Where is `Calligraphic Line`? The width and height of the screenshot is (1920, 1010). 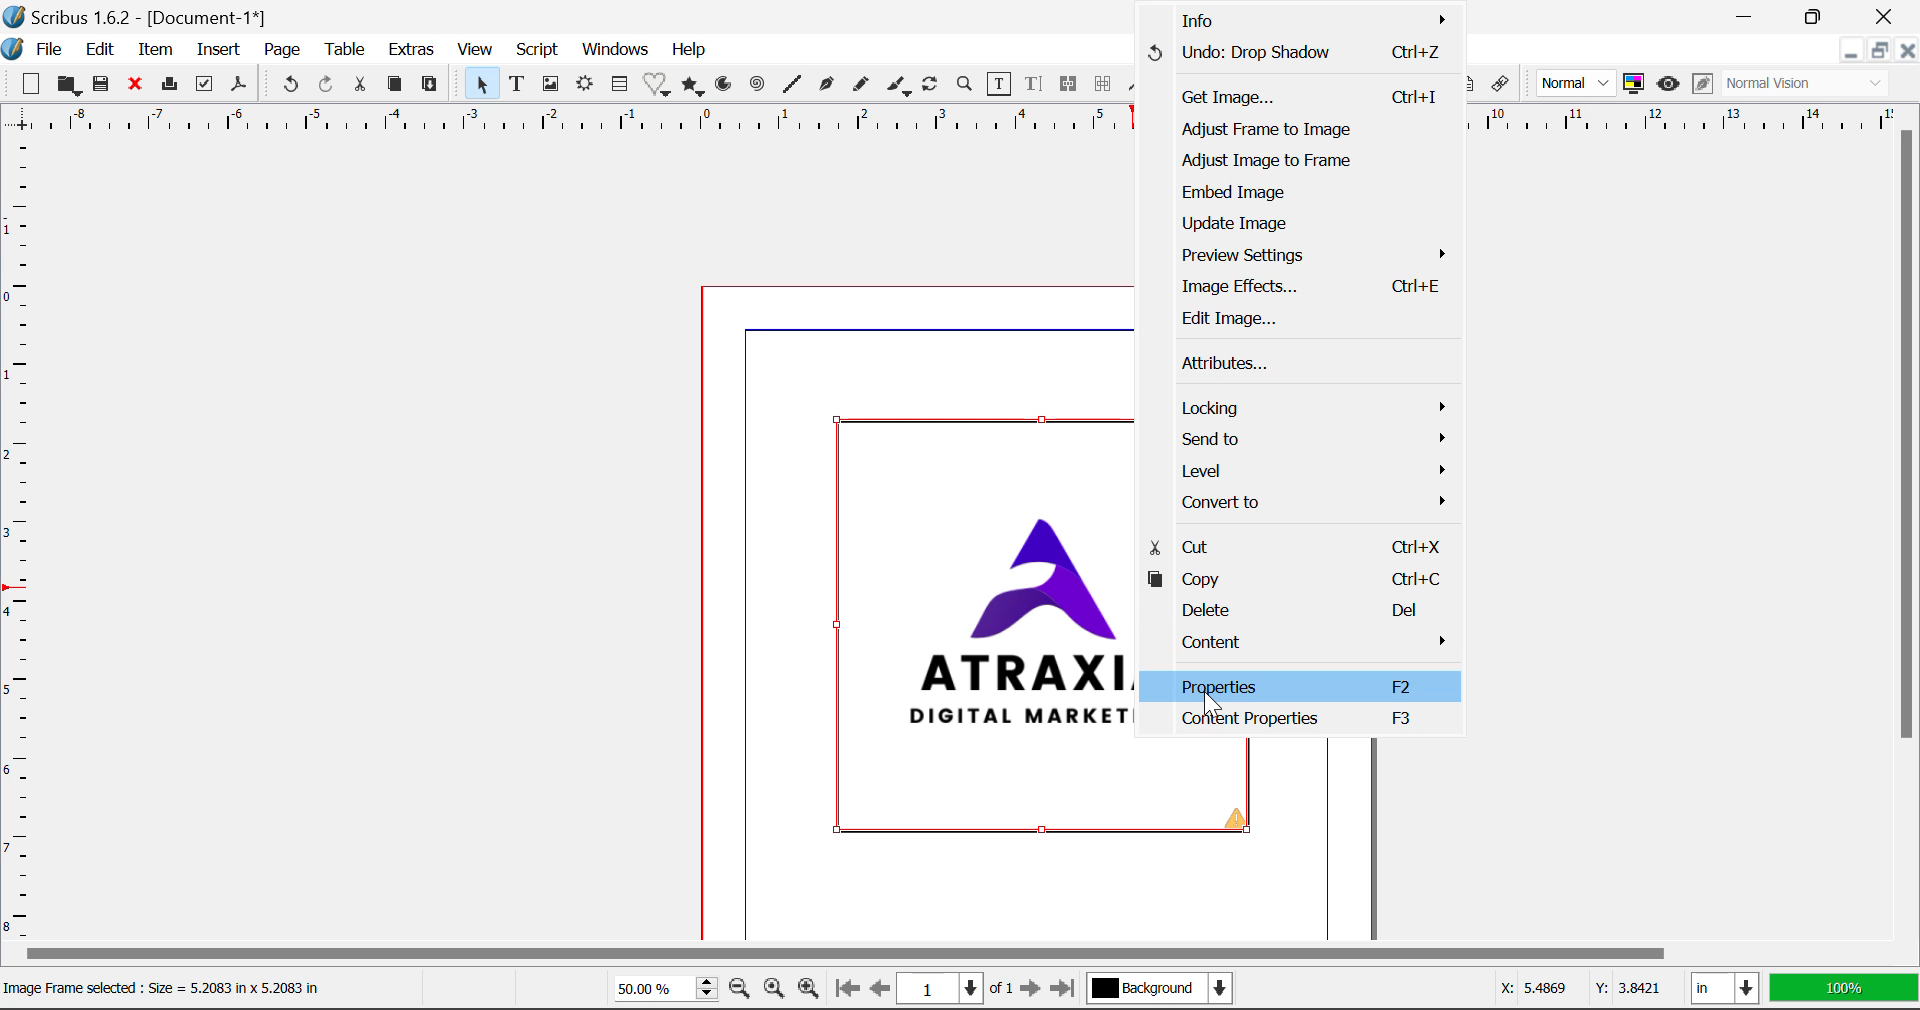 Calligraphic Line is located at coordinates (900, 88).